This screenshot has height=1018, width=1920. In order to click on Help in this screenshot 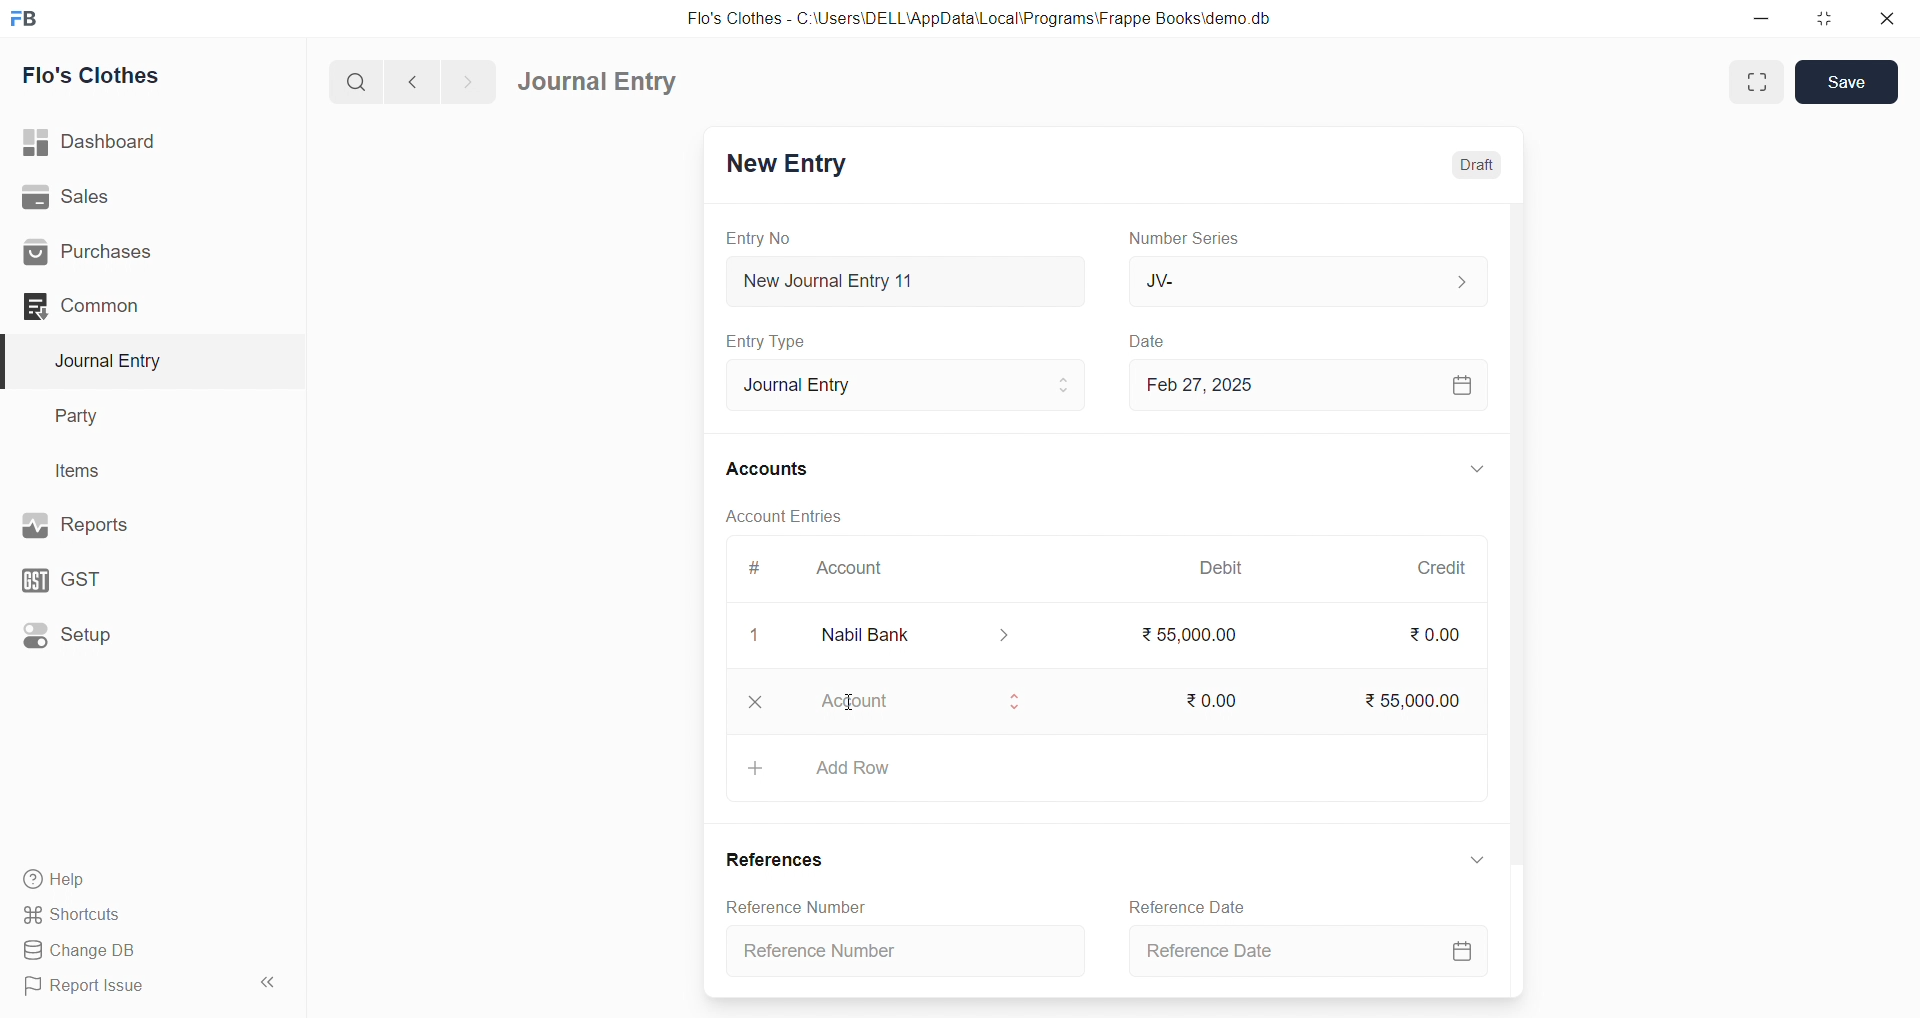, I will do `click(125, 881)`.